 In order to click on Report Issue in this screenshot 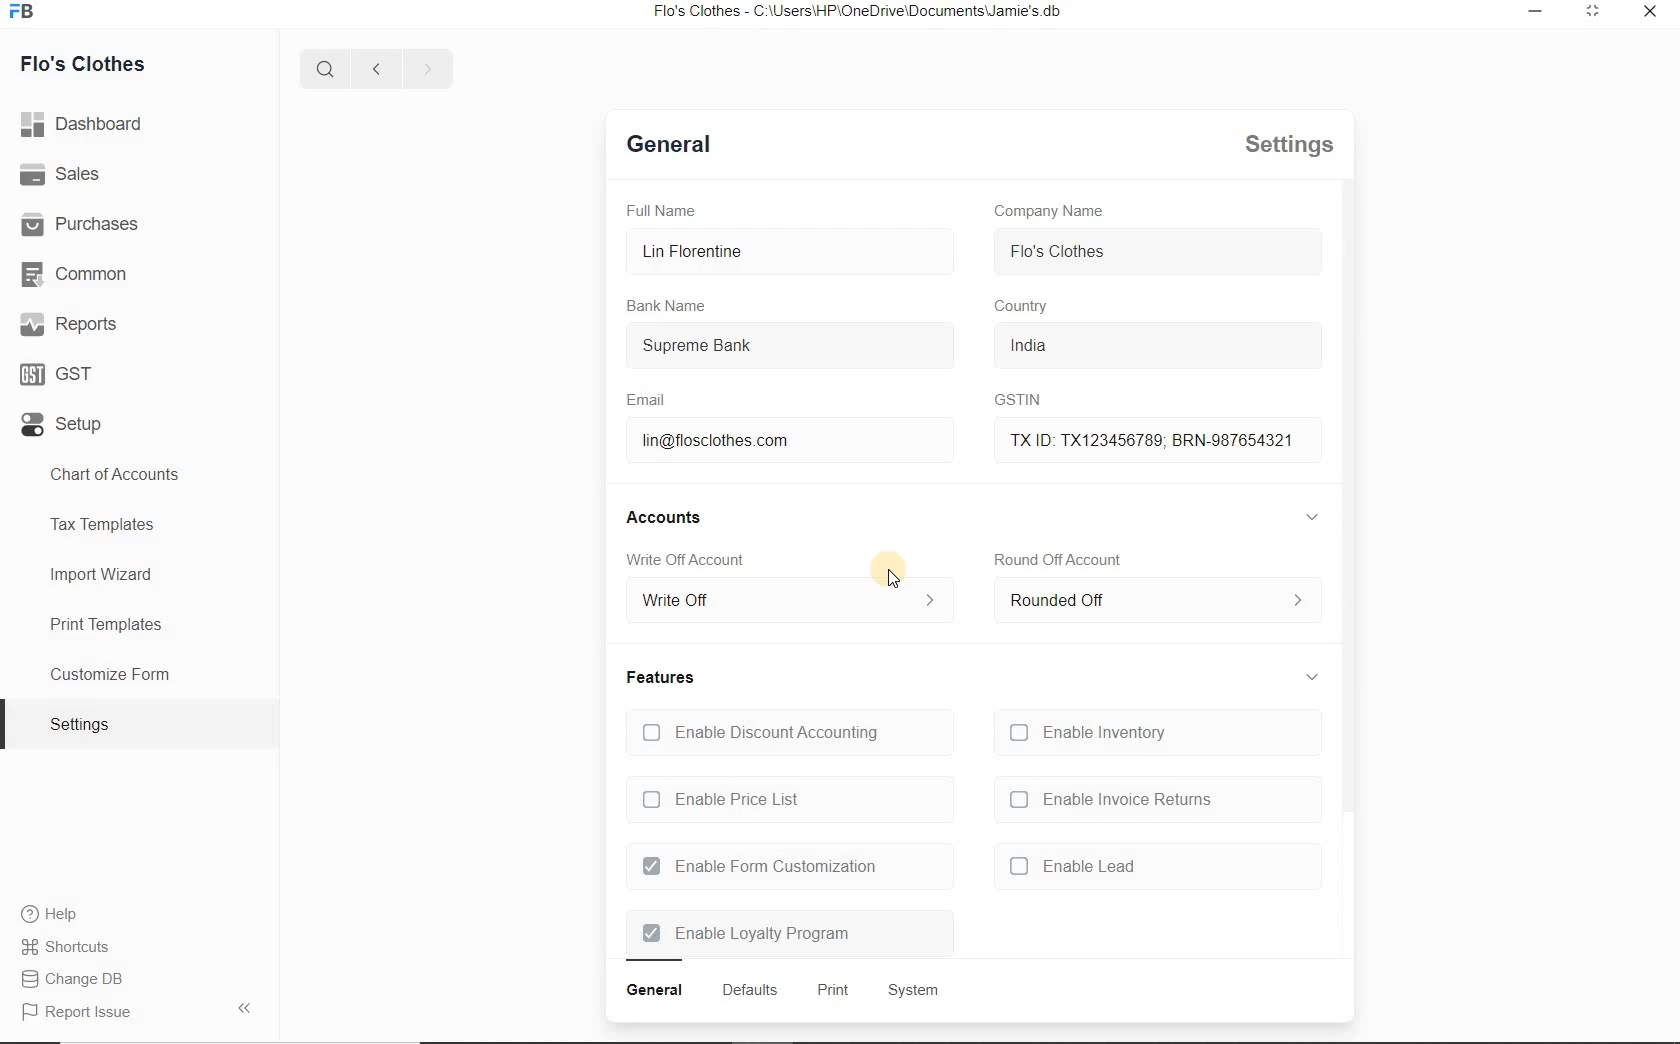, I will do `click(138, 1009)`.